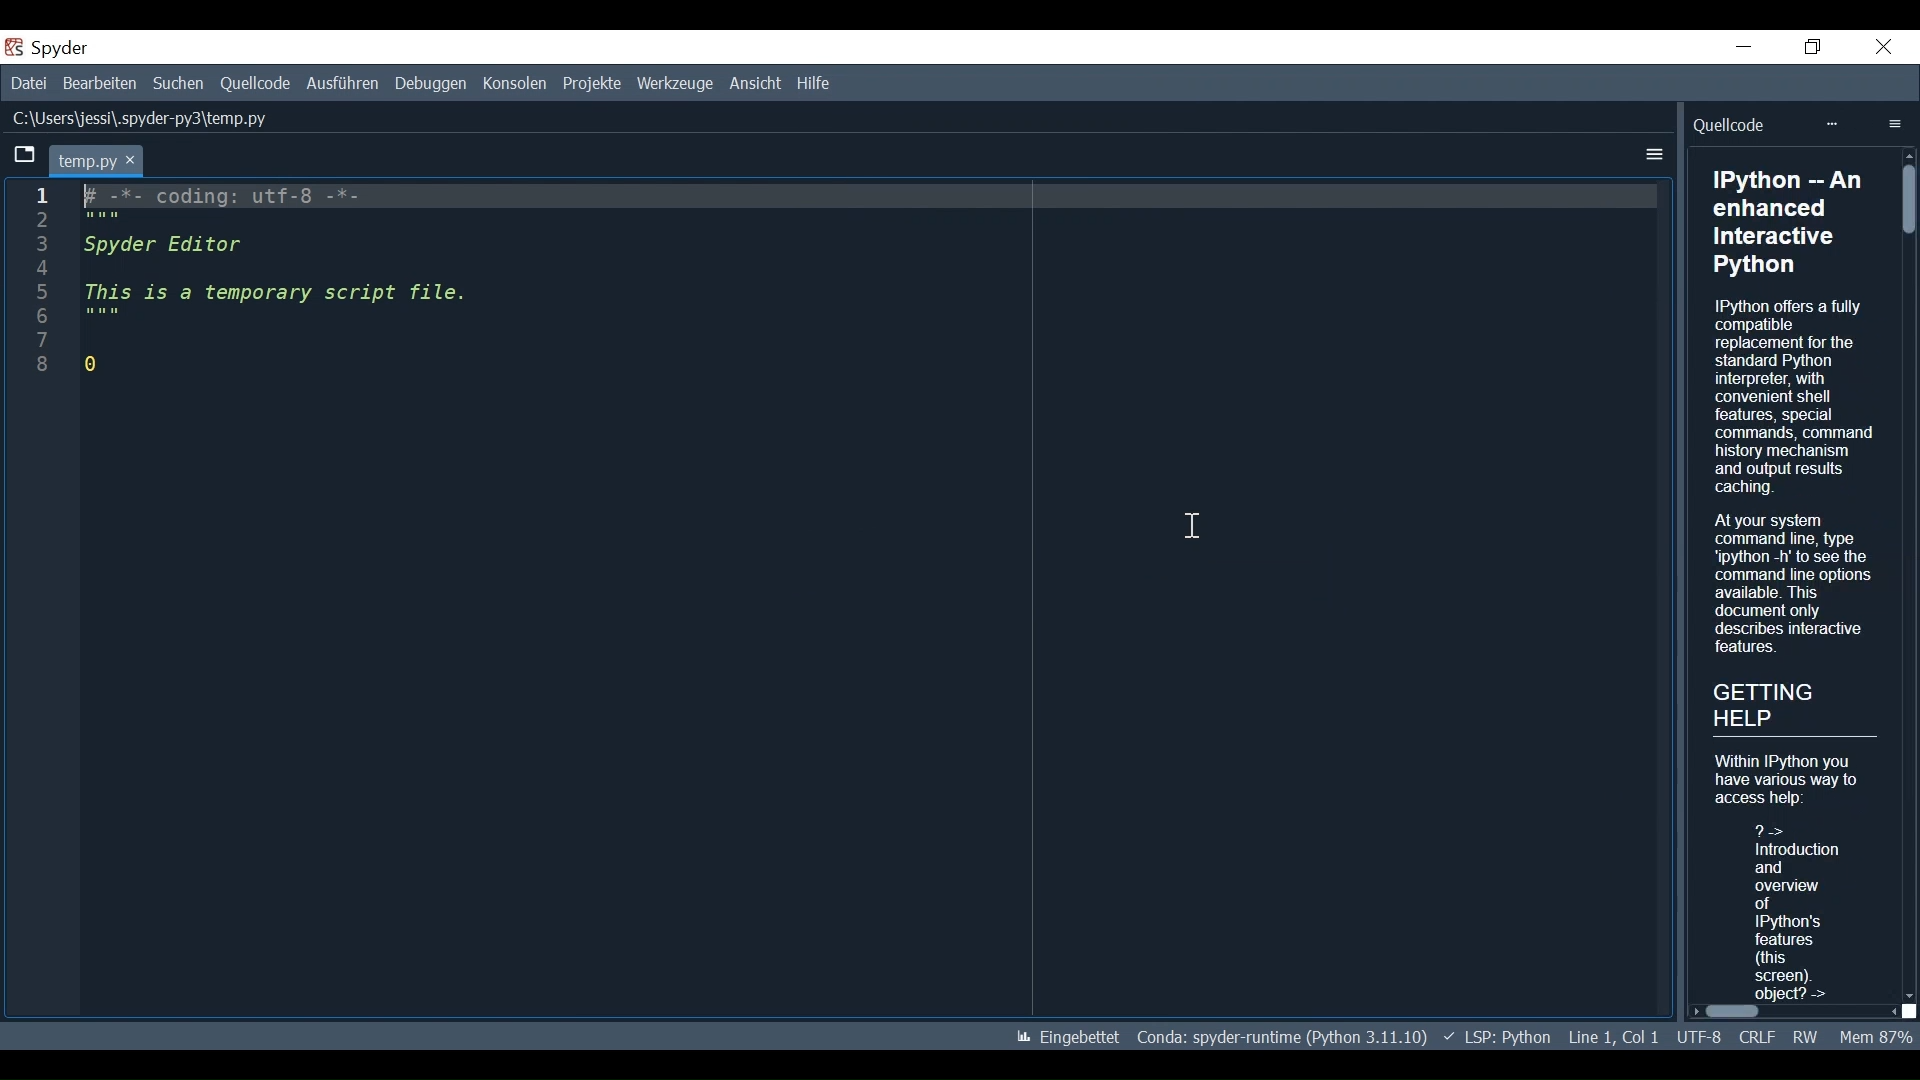  Describe the element at coordinates (676, 84) in the screenshot. I see `Tools` at that location.